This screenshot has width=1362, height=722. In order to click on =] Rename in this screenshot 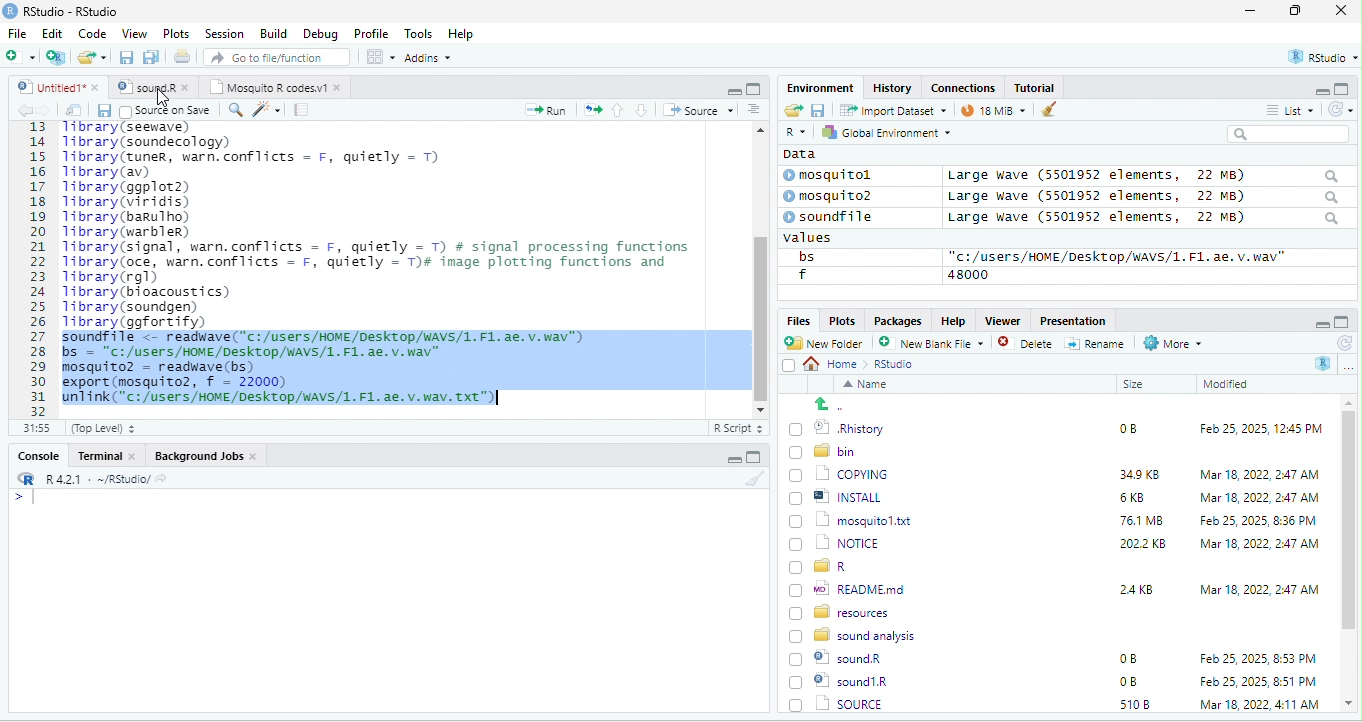, I will do `click(1096, 343)`.